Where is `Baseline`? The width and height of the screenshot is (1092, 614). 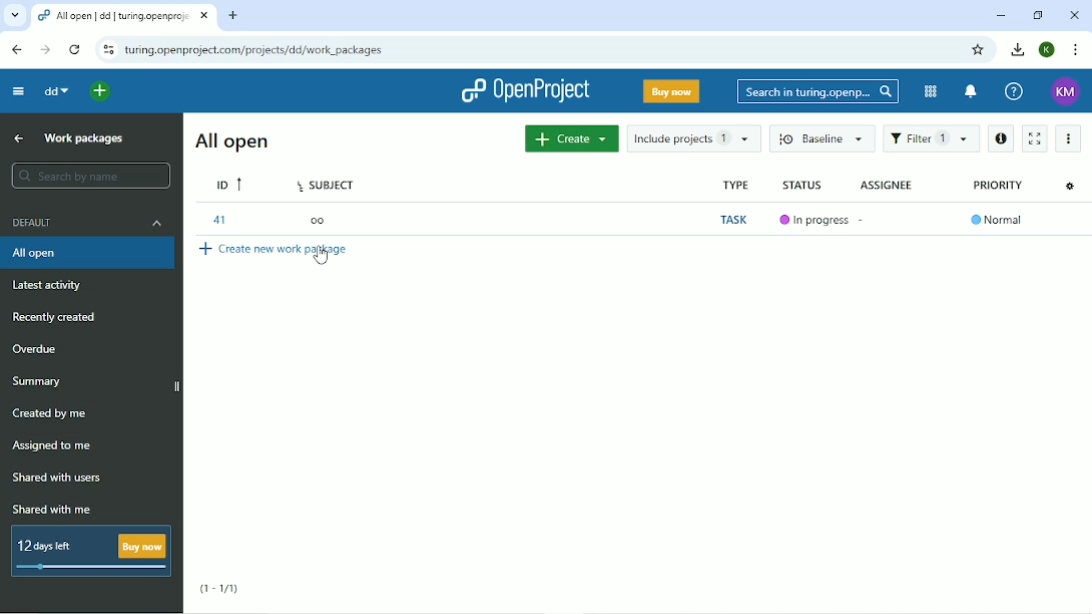 Baseline is located at coordinates (823, 139).